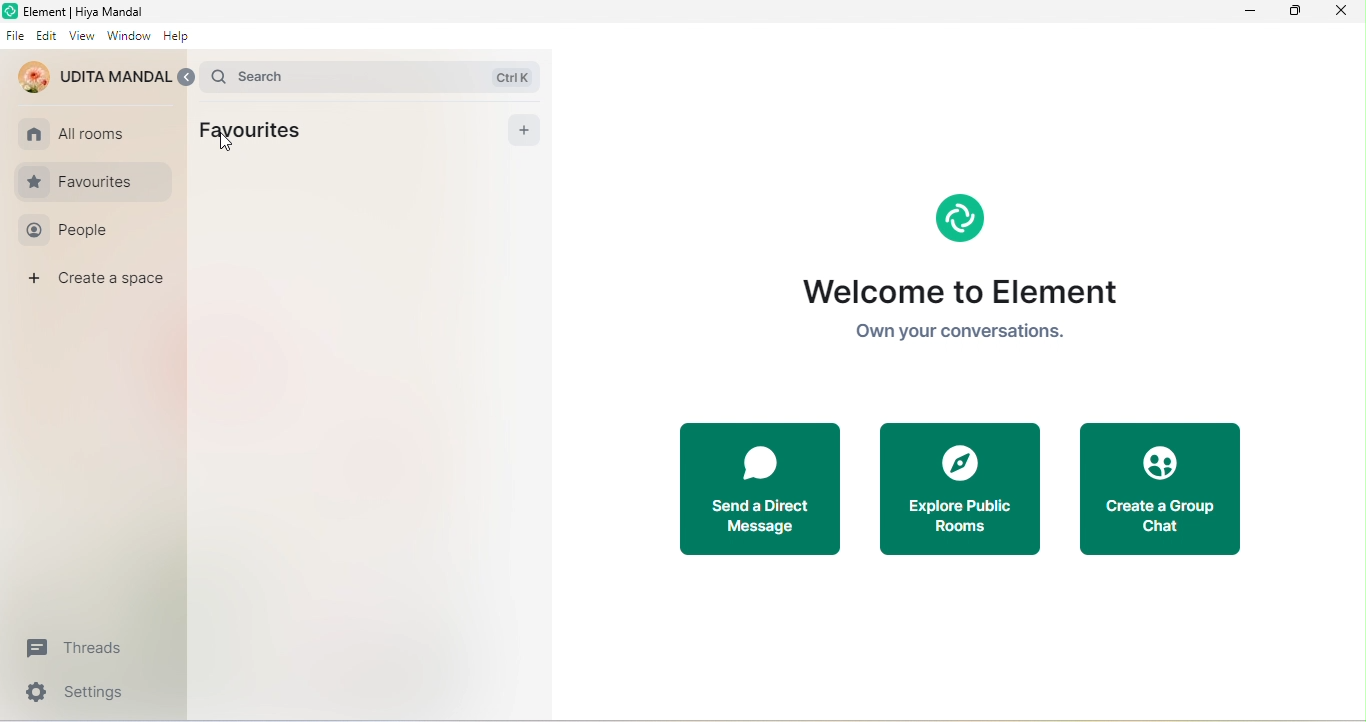  Describe the element at coordinates (95, 78) in the screenshot. I see `Changed profile picture` at that location.